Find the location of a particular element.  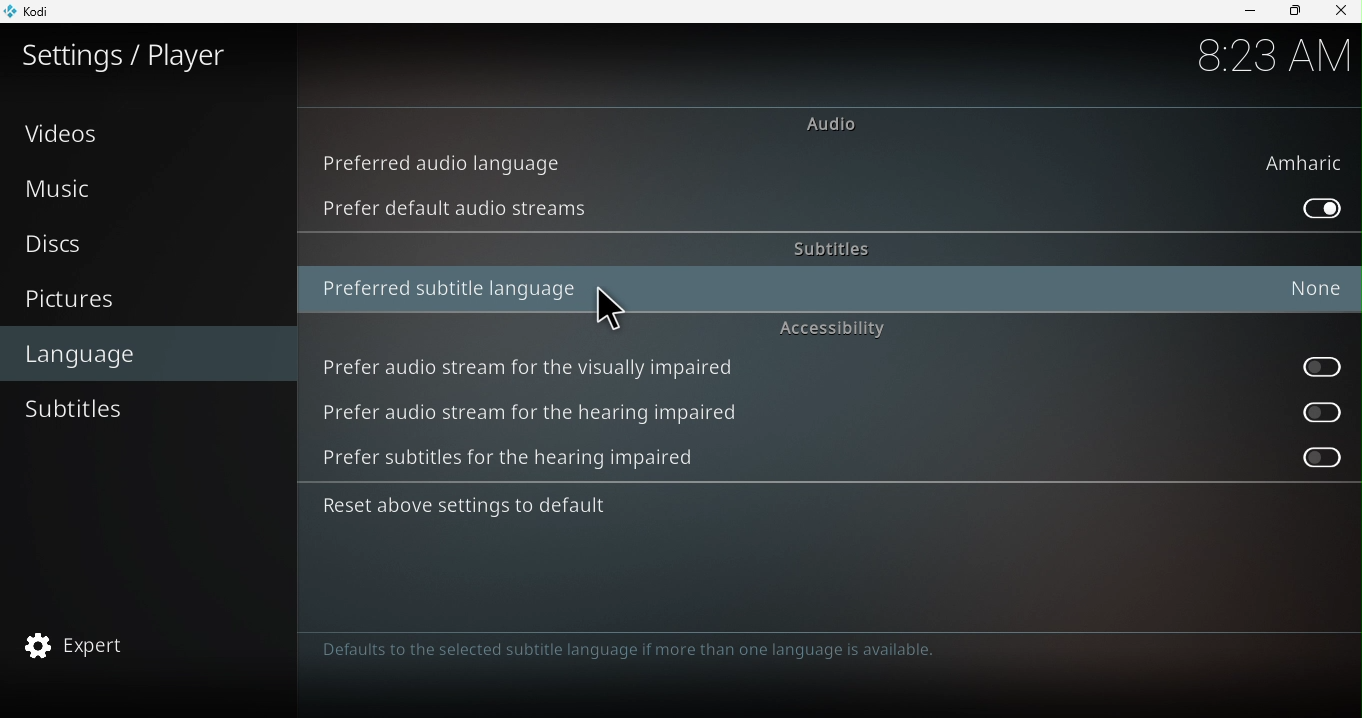

Close is located at coordinates (1340, 11).